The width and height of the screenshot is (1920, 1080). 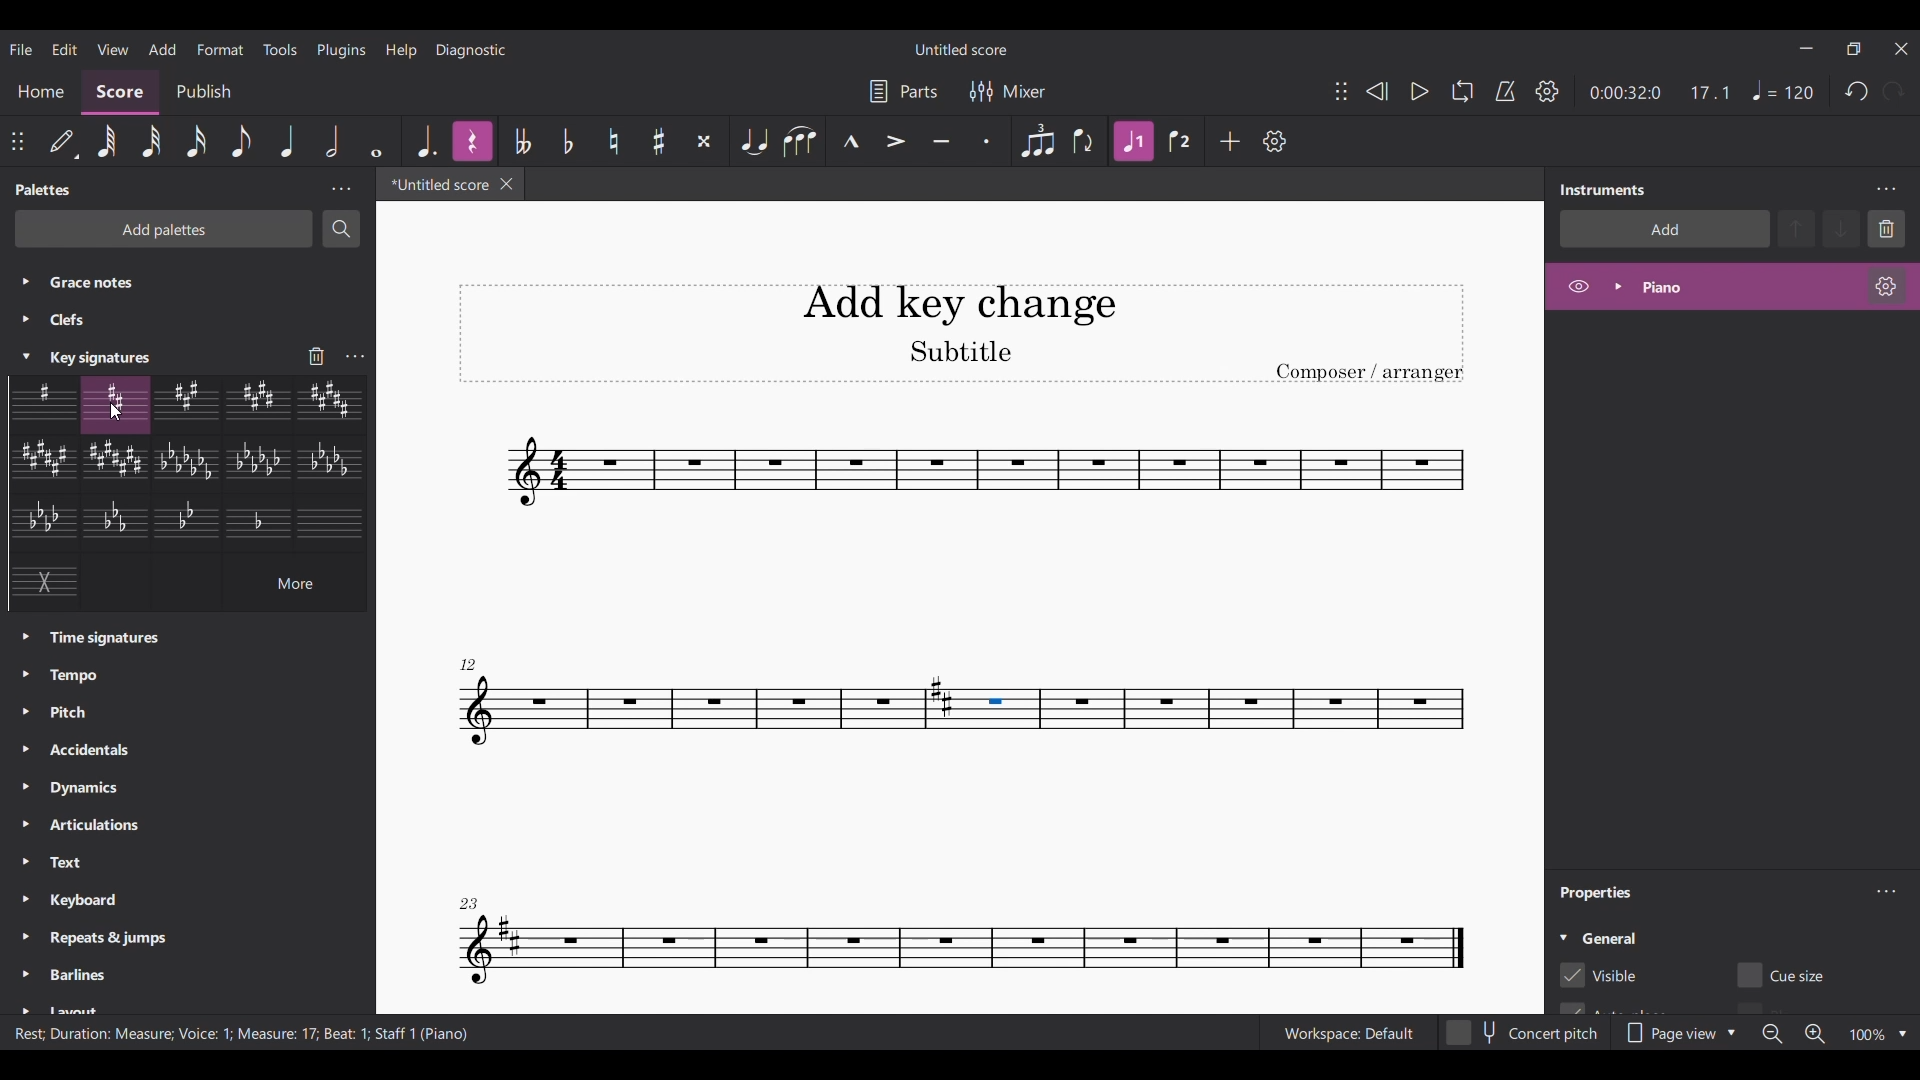 I want to click on File menu, so click(x=20, y=49).